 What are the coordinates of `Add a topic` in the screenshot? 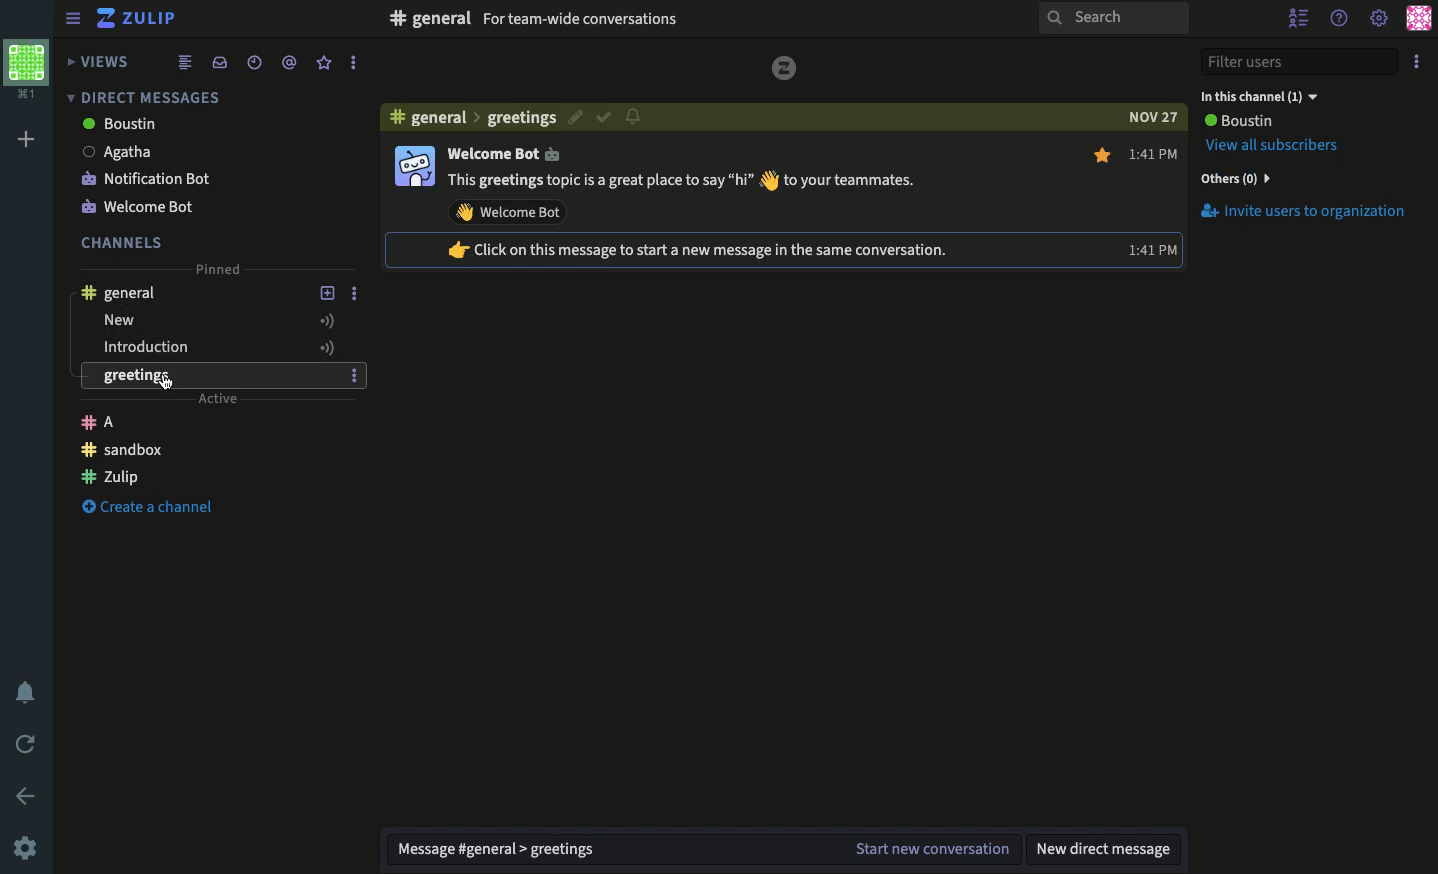 It's located at (327, 293).